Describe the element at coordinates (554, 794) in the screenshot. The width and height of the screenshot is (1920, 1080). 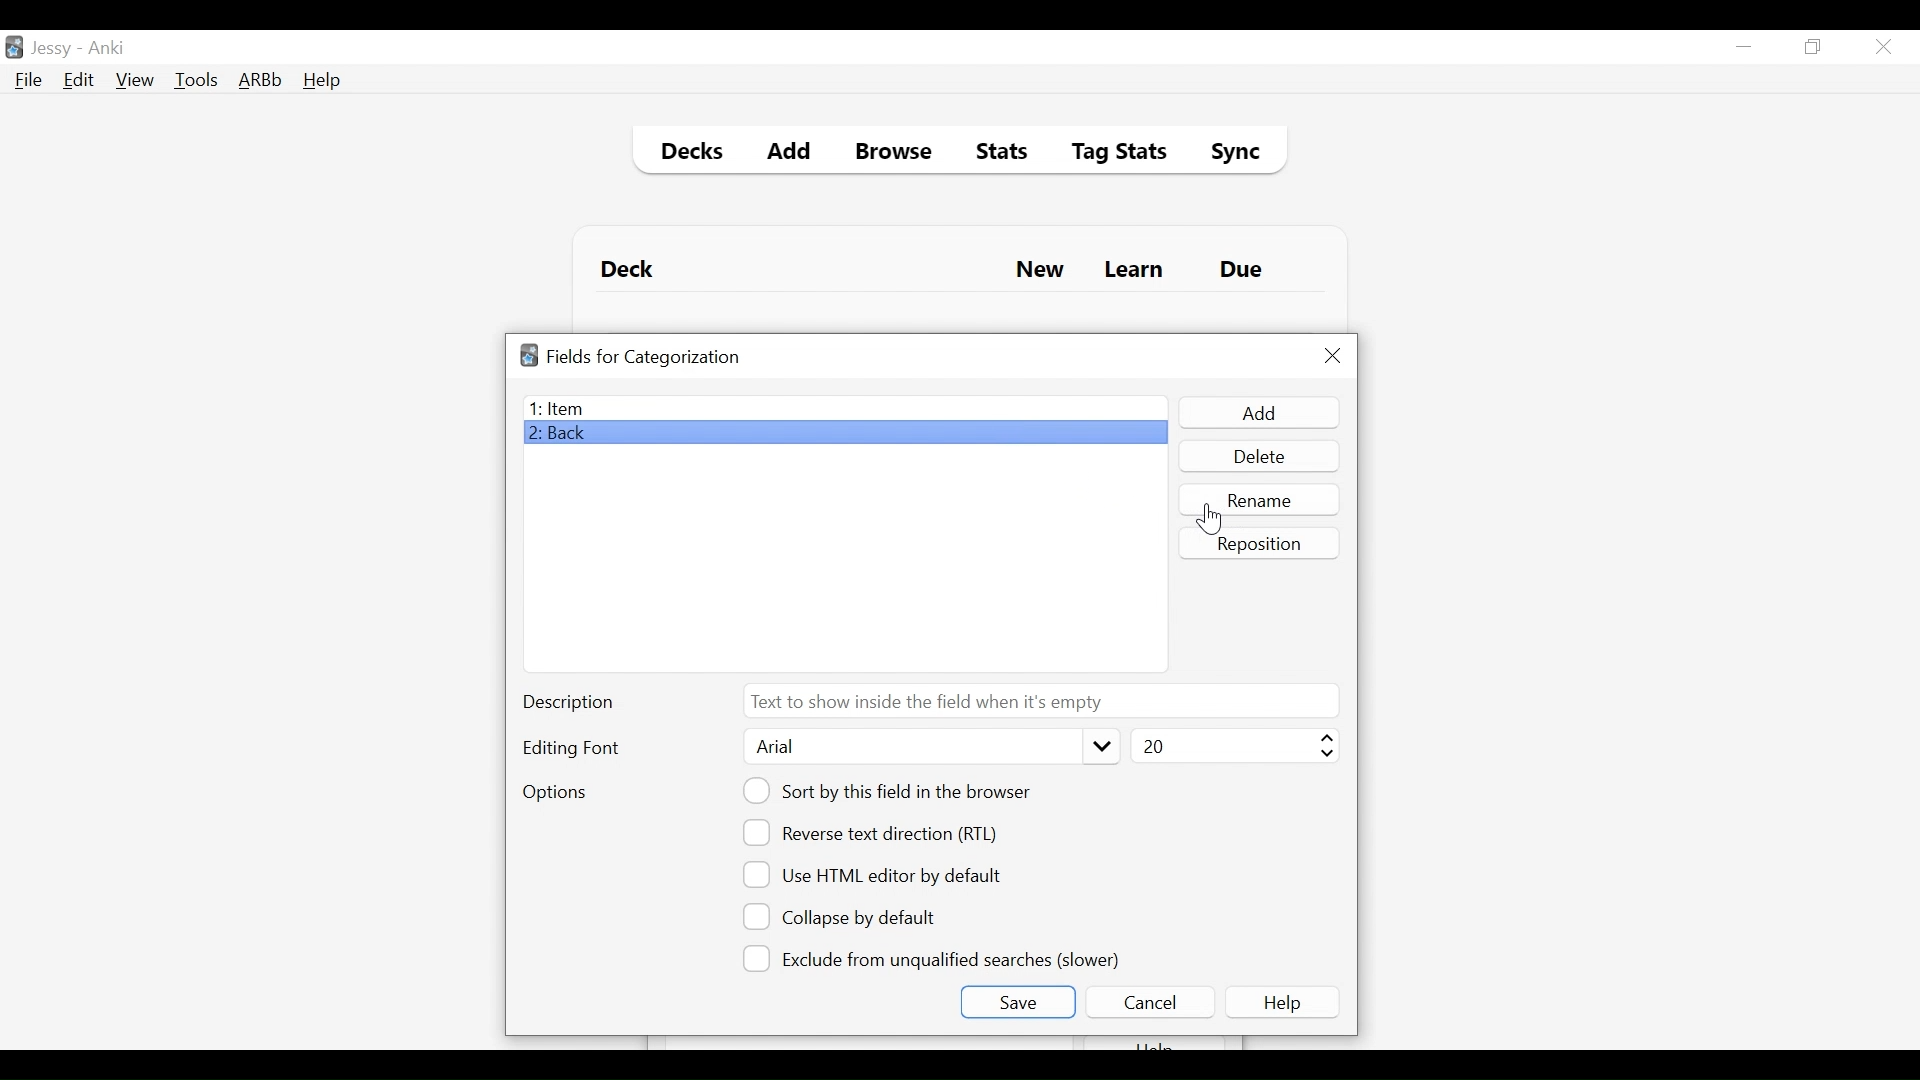
I see `Options` at that location.